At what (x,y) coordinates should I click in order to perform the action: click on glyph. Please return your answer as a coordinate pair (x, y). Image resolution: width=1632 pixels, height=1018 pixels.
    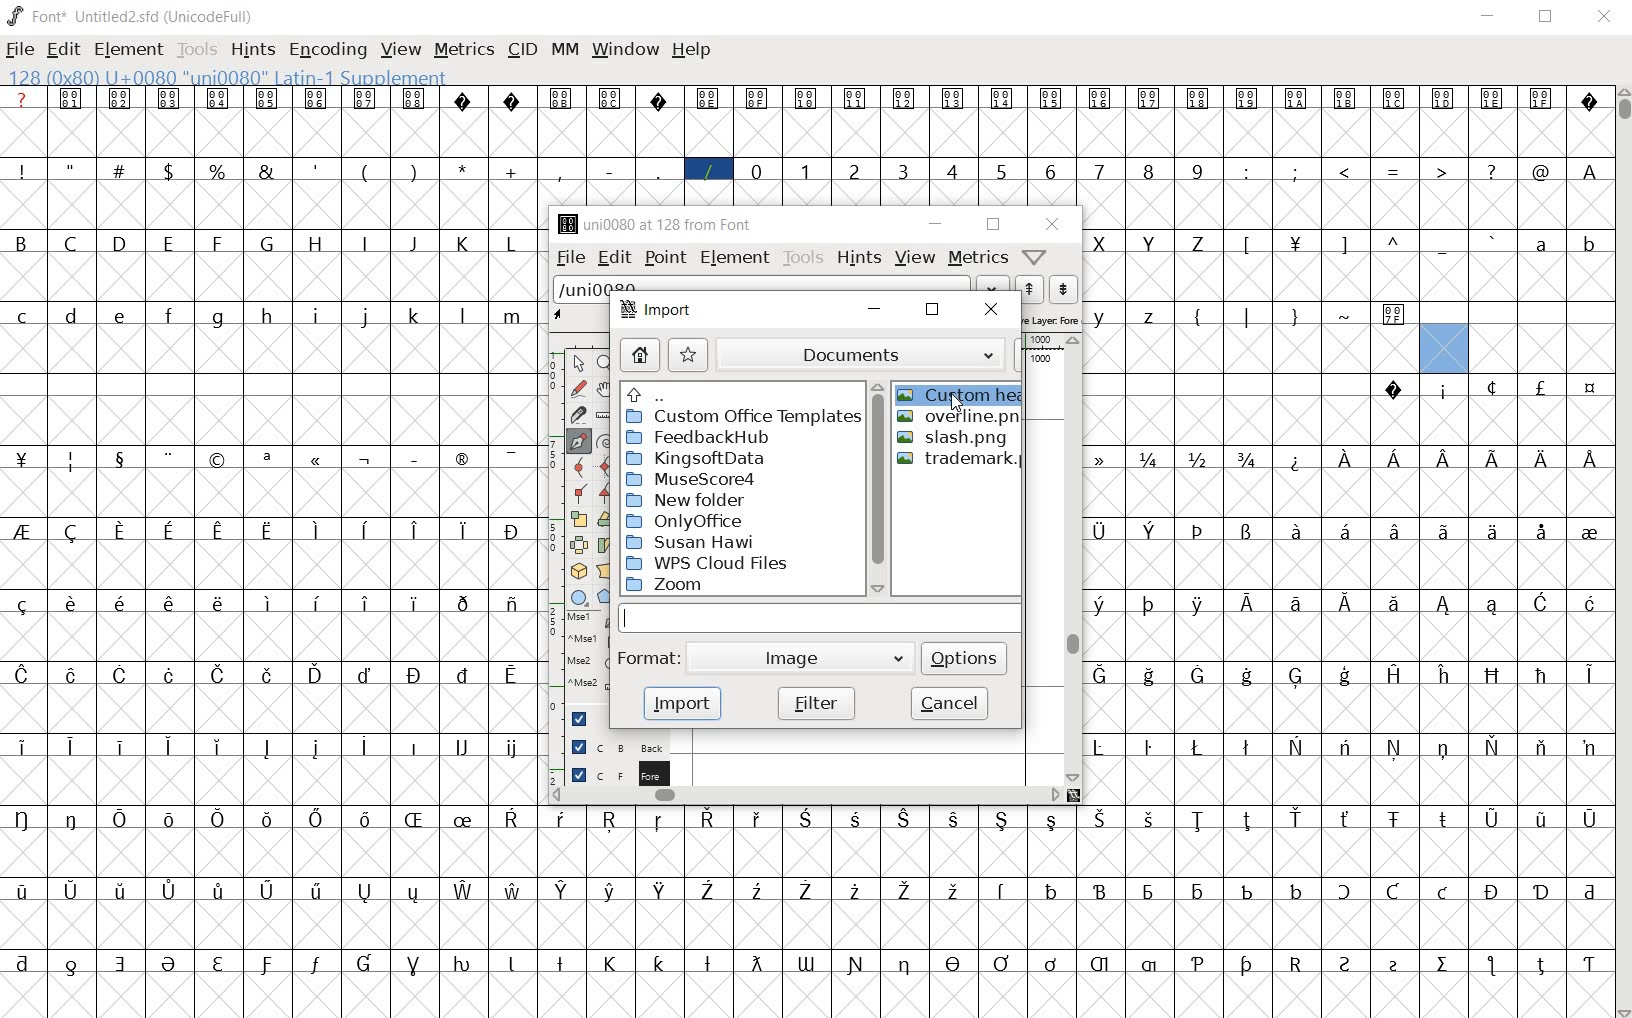
    Looking at the image, I should click on (708, 818).